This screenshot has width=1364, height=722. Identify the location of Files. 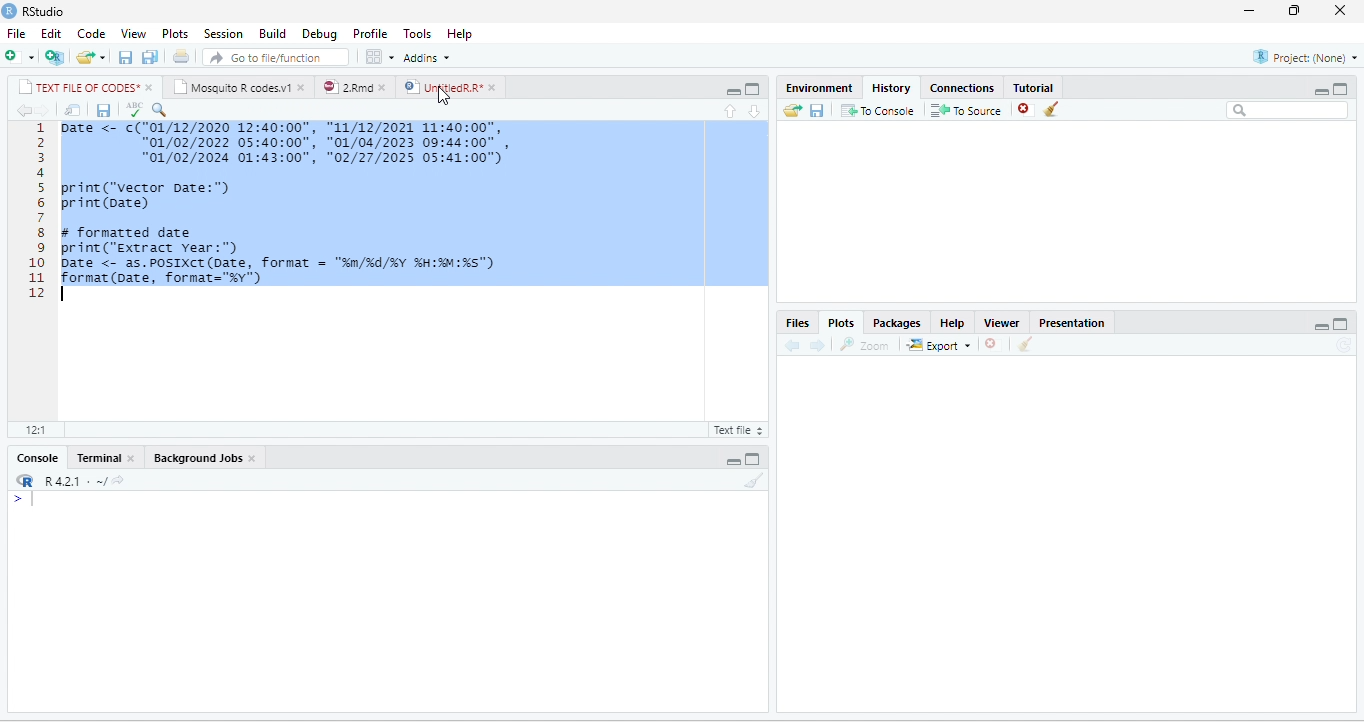
(799, 324).